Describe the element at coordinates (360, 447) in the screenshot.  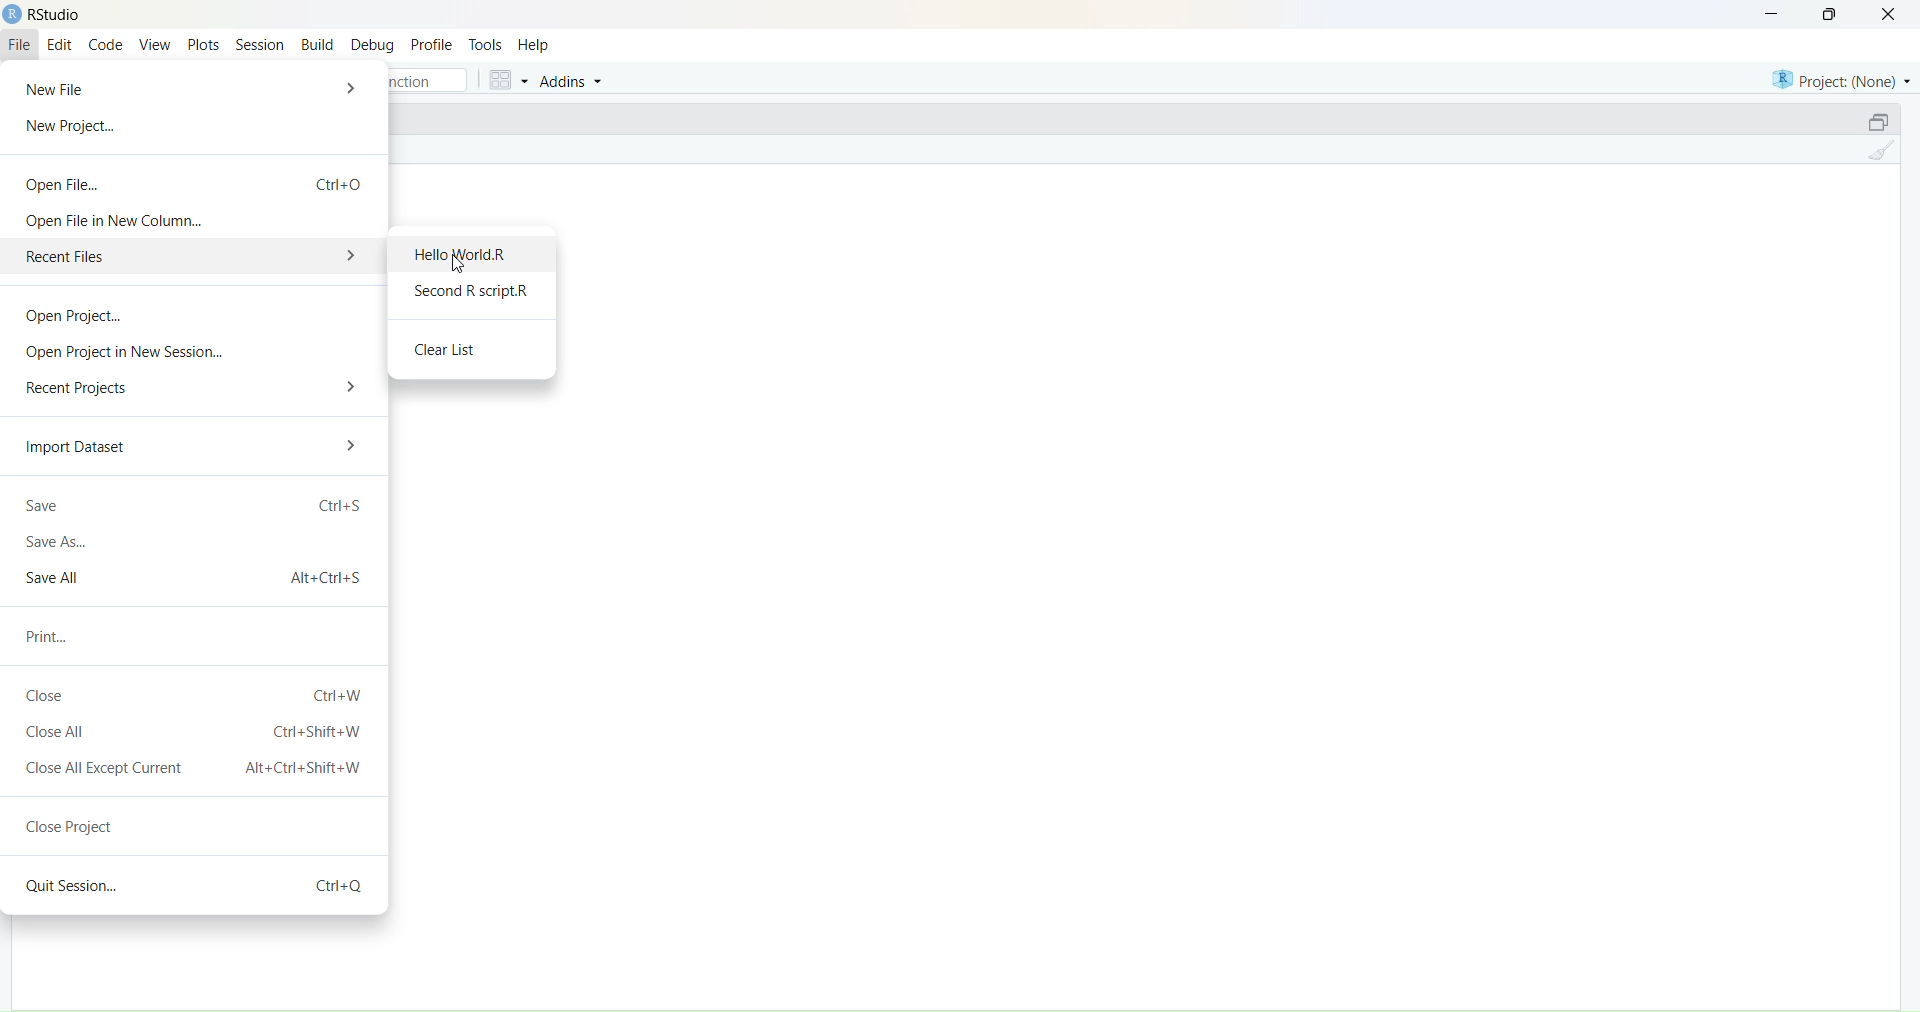
I see `More` at that location.